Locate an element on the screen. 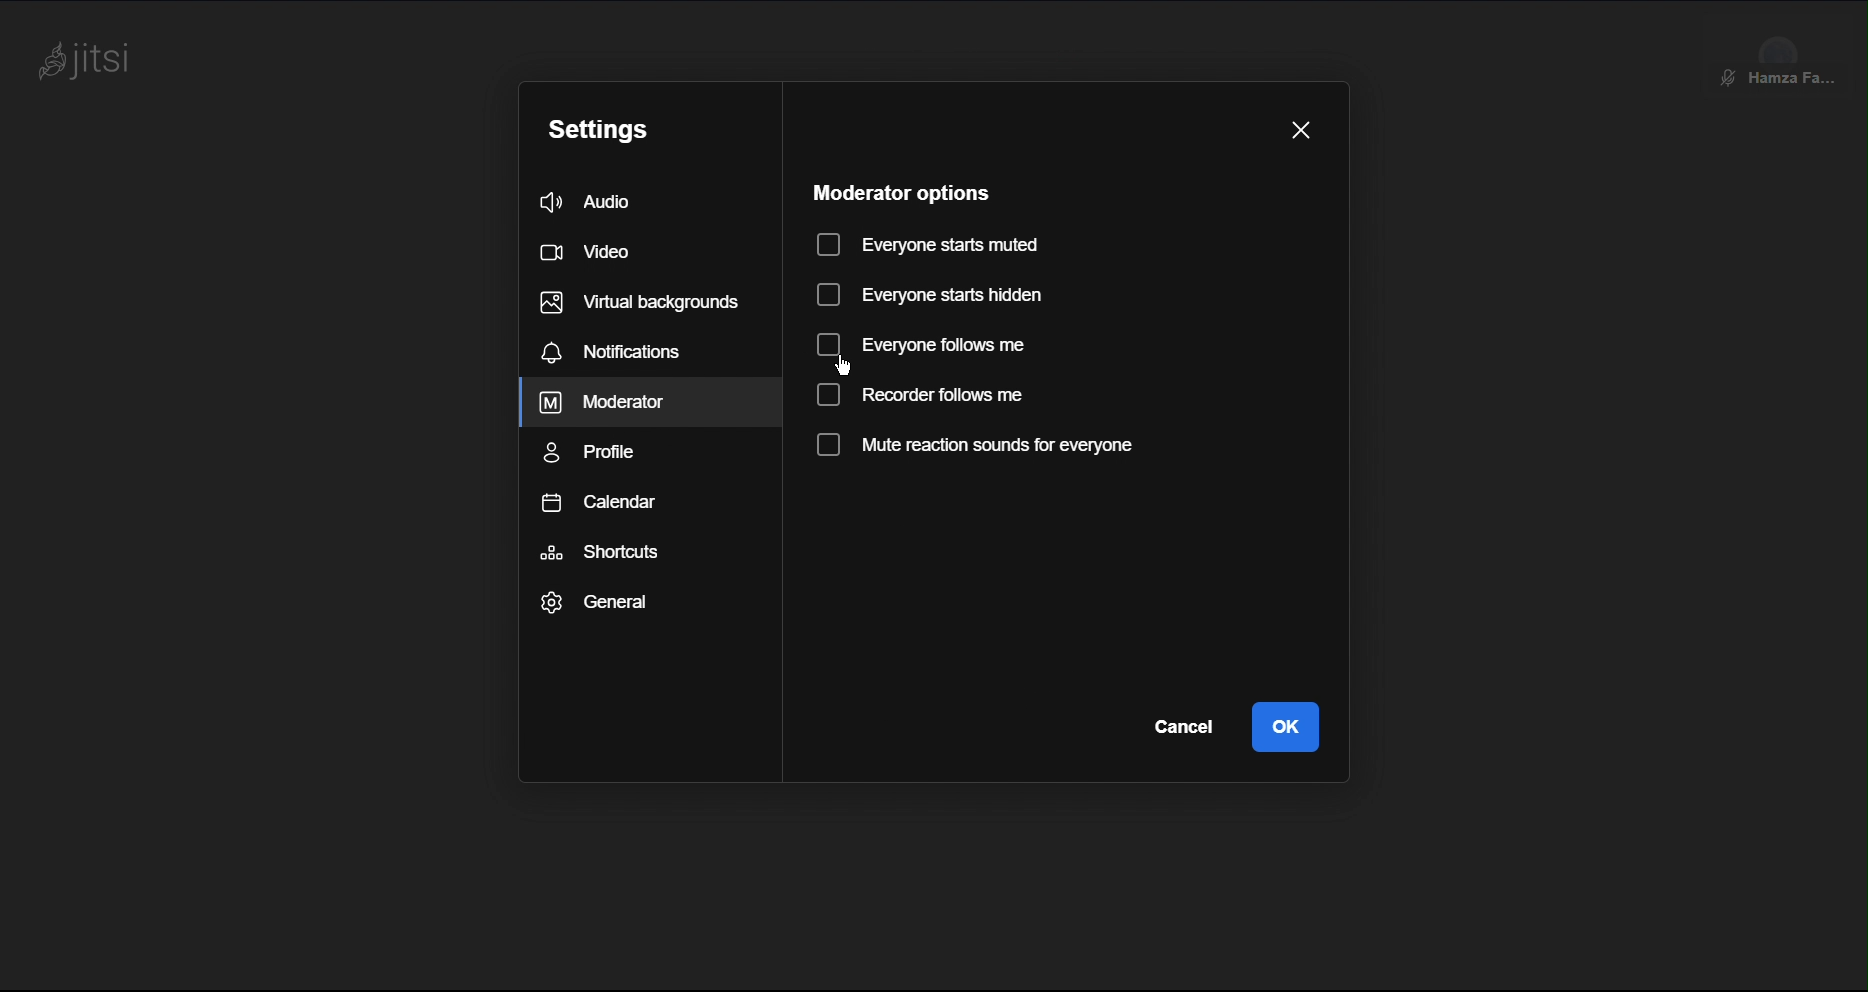  Shortcuts is located at coordinates (602, 552).